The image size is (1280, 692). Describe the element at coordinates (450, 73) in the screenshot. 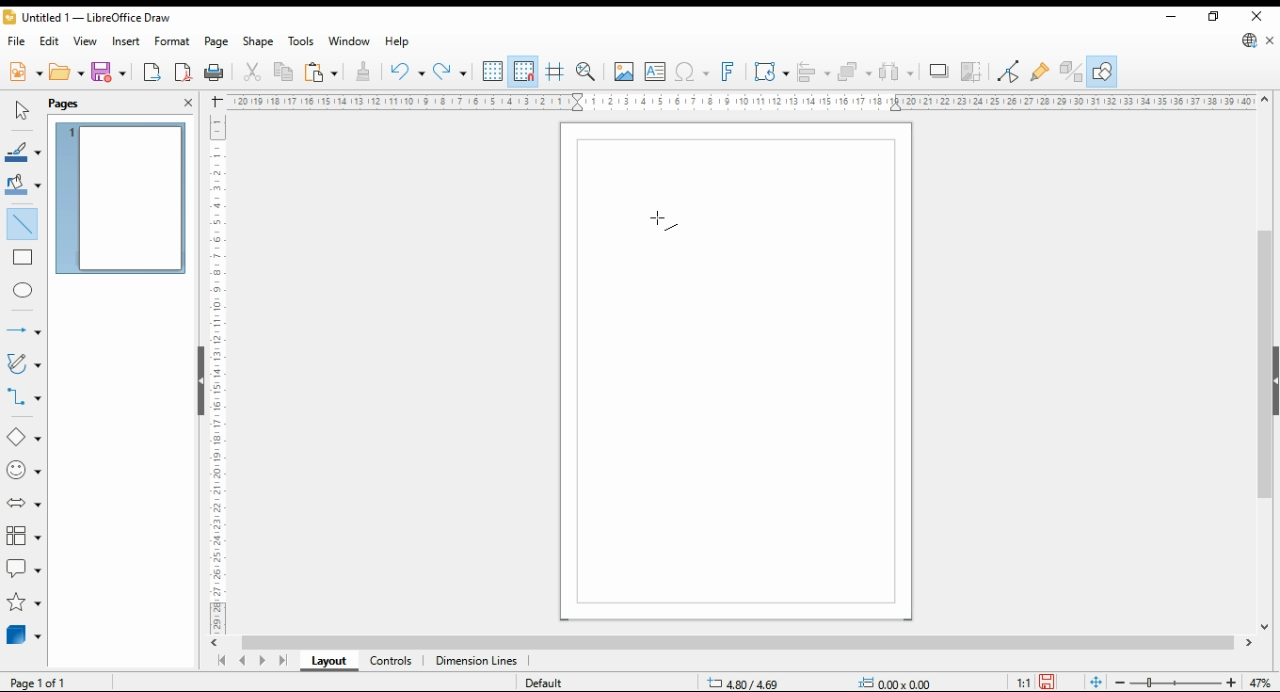

I see `redo` at that location.